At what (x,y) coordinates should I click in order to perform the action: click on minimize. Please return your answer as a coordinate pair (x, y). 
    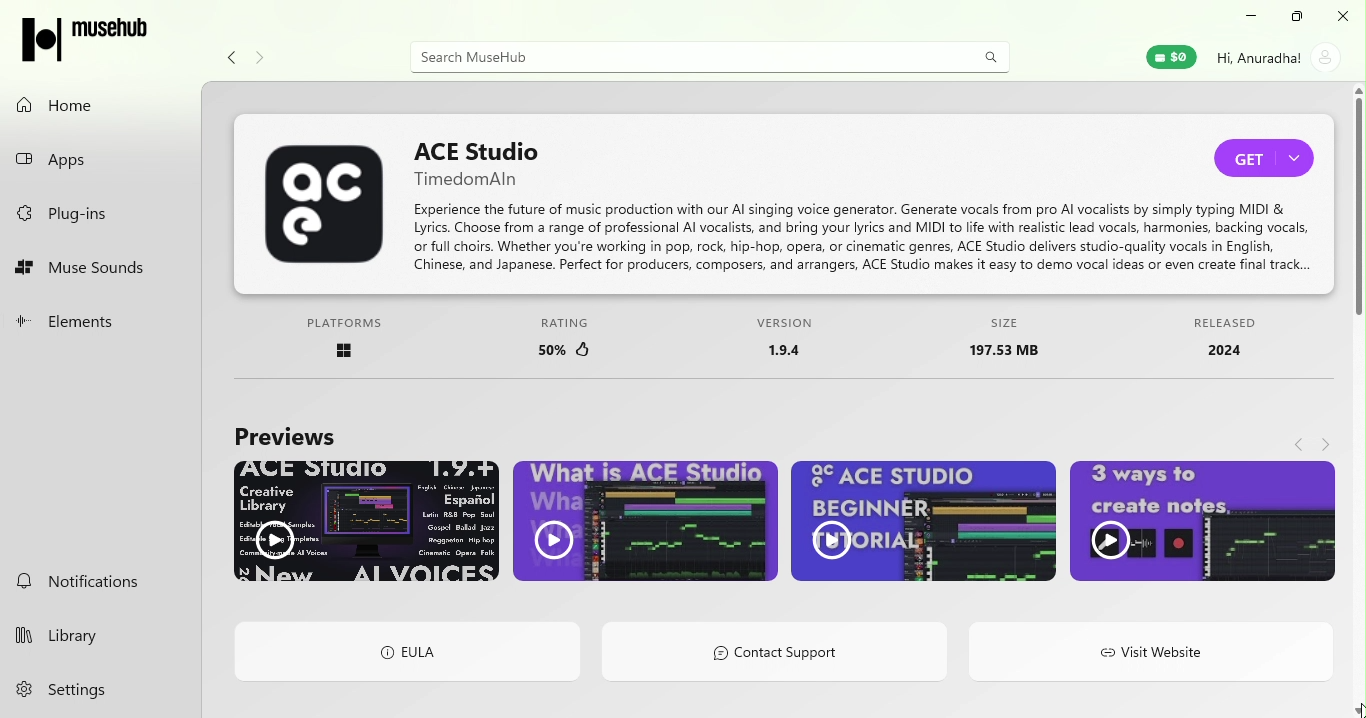
    Looking at the image, I should click on (1249, 19).